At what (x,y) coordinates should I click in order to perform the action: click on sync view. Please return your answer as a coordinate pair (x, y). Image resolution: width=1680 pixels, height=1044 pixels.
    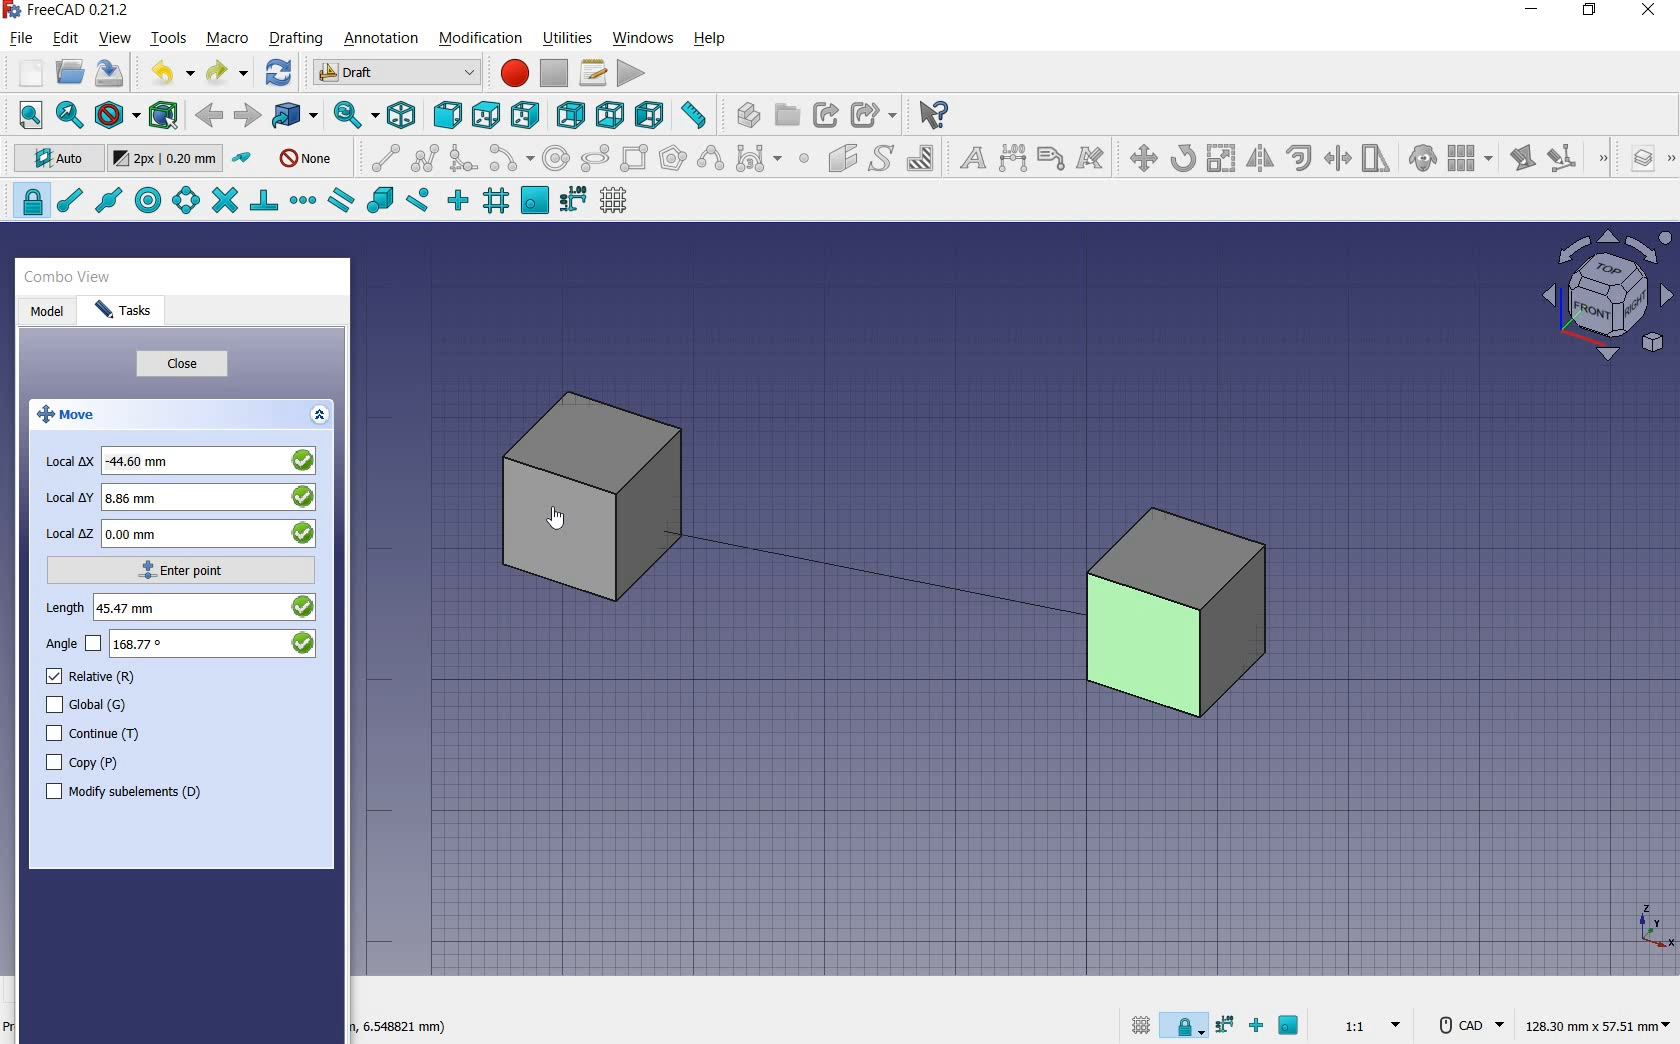
    Looking at the image, I should click on (355, 116).